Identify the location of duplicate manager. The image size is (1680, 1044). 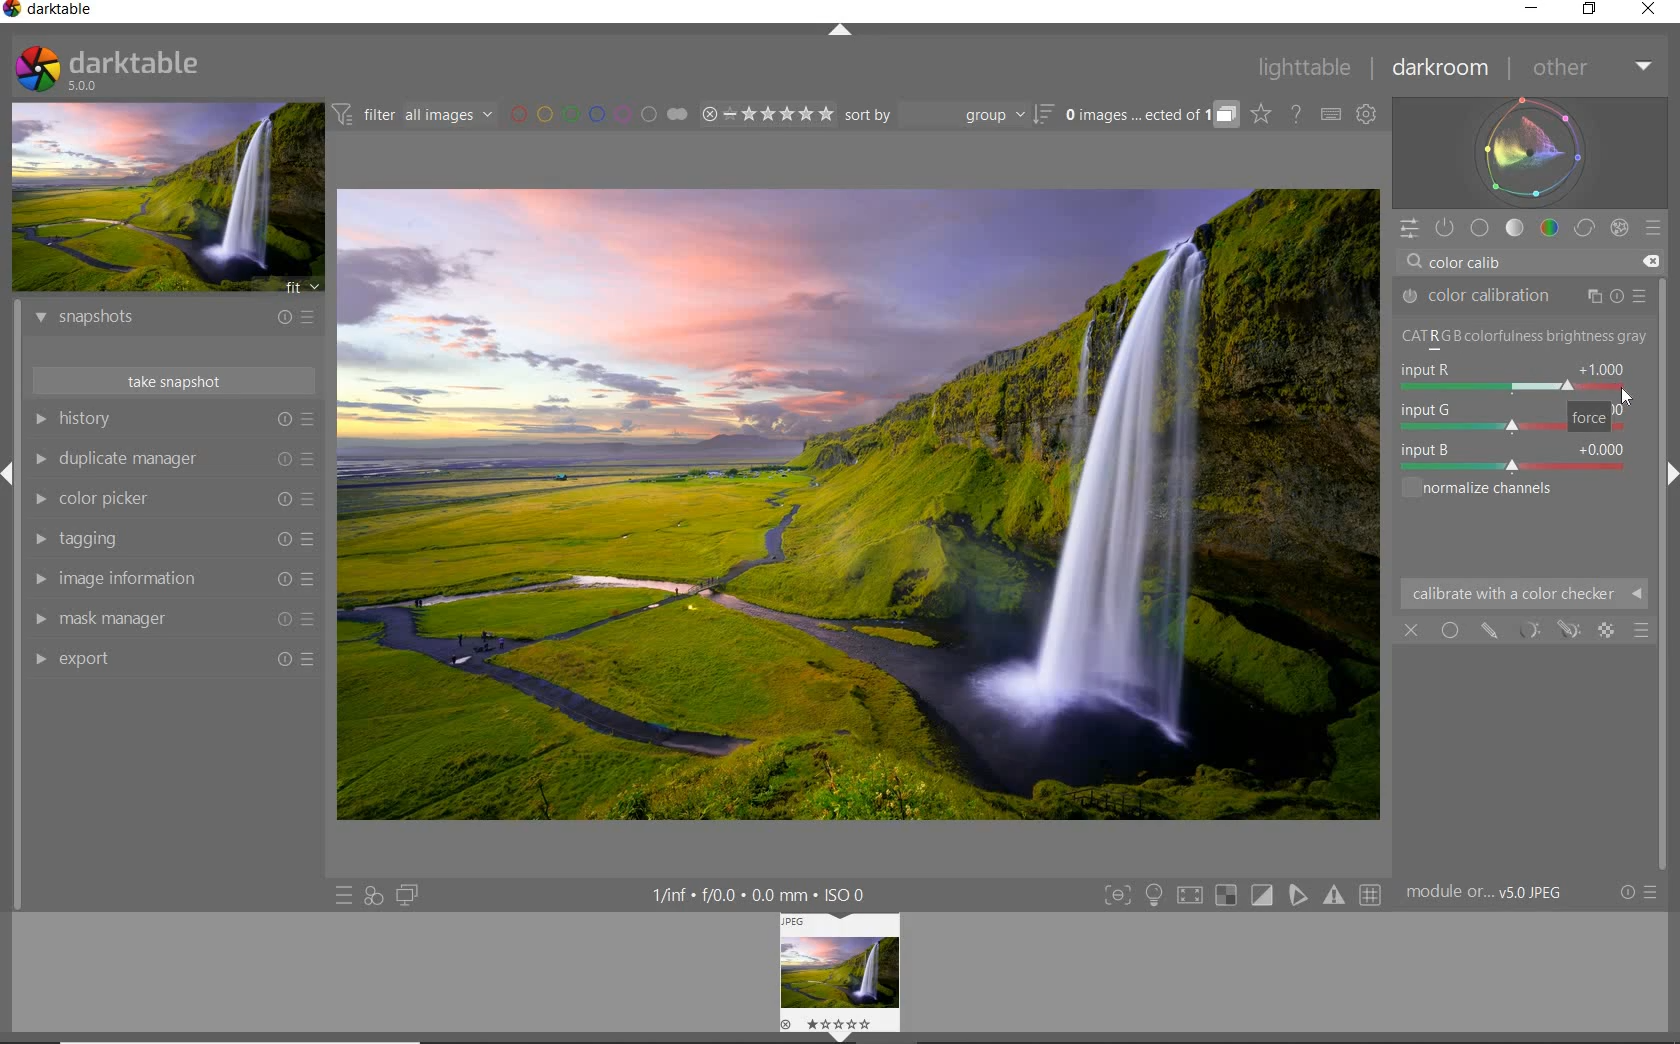
(173, 458).